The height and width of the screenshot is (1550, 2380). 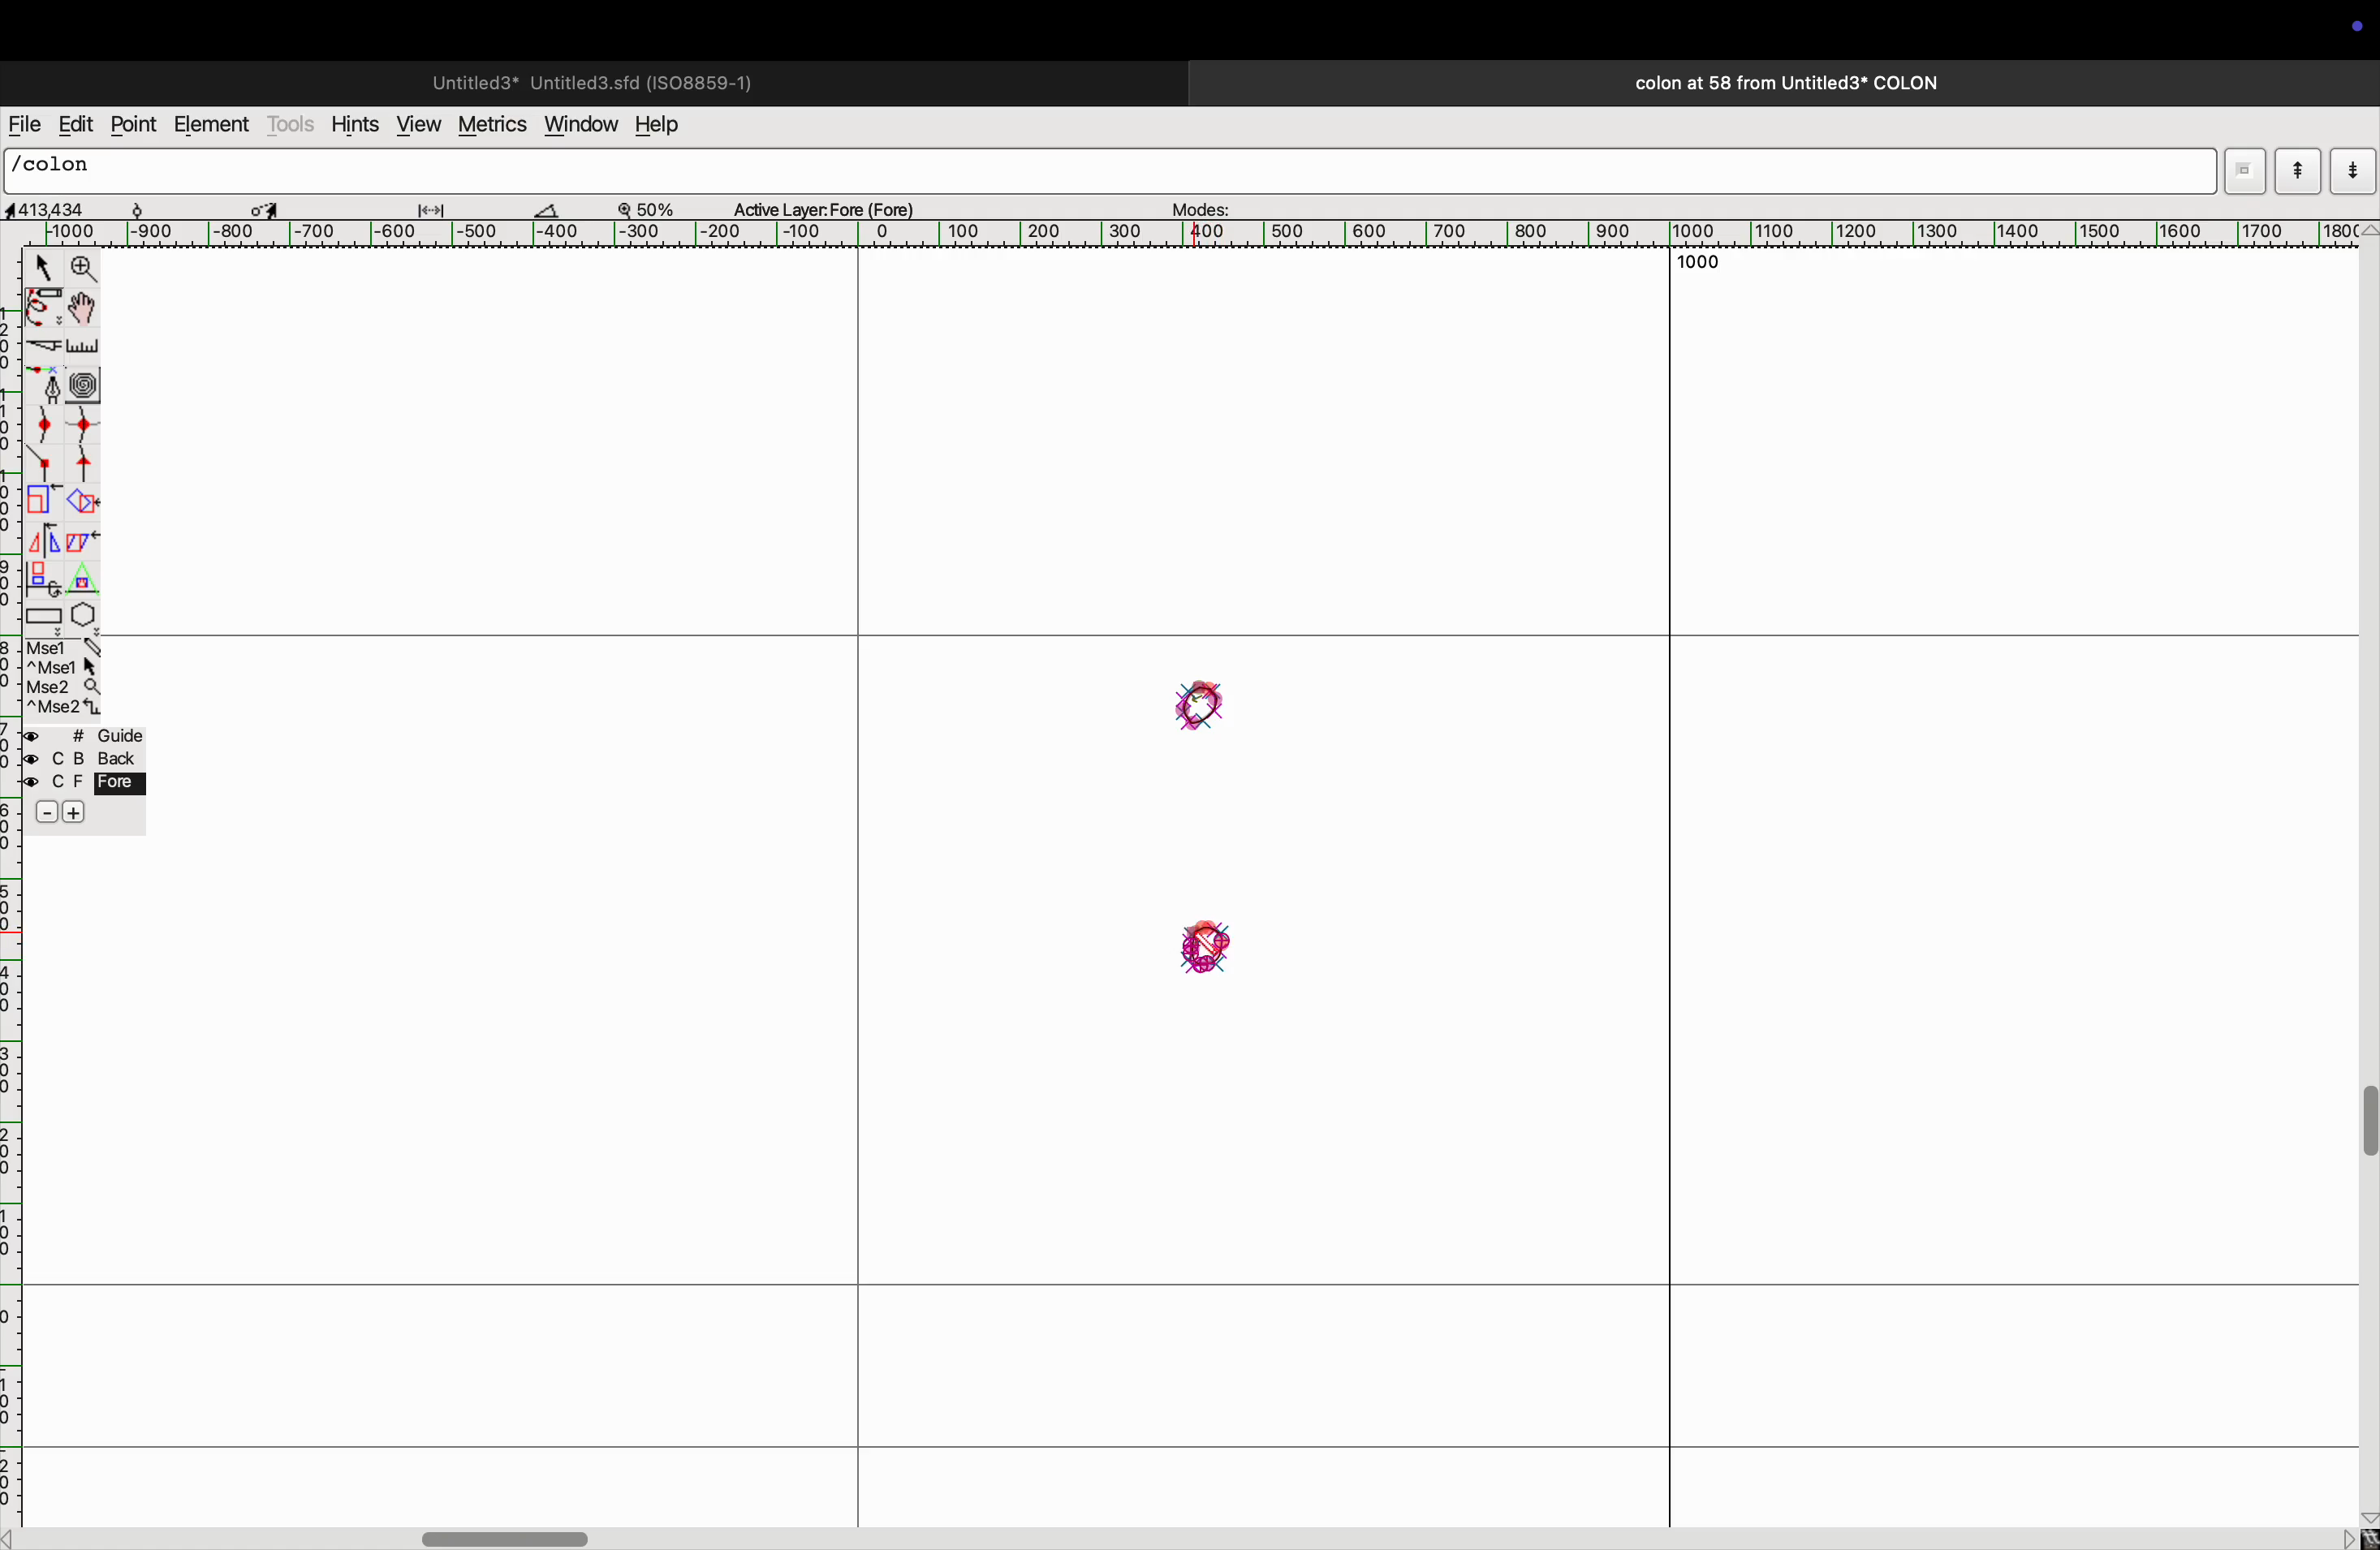 What do you see at coordinates (2364, 1134) in the screenshot?
I see `toogle` at bounding box center [2364, 1134].